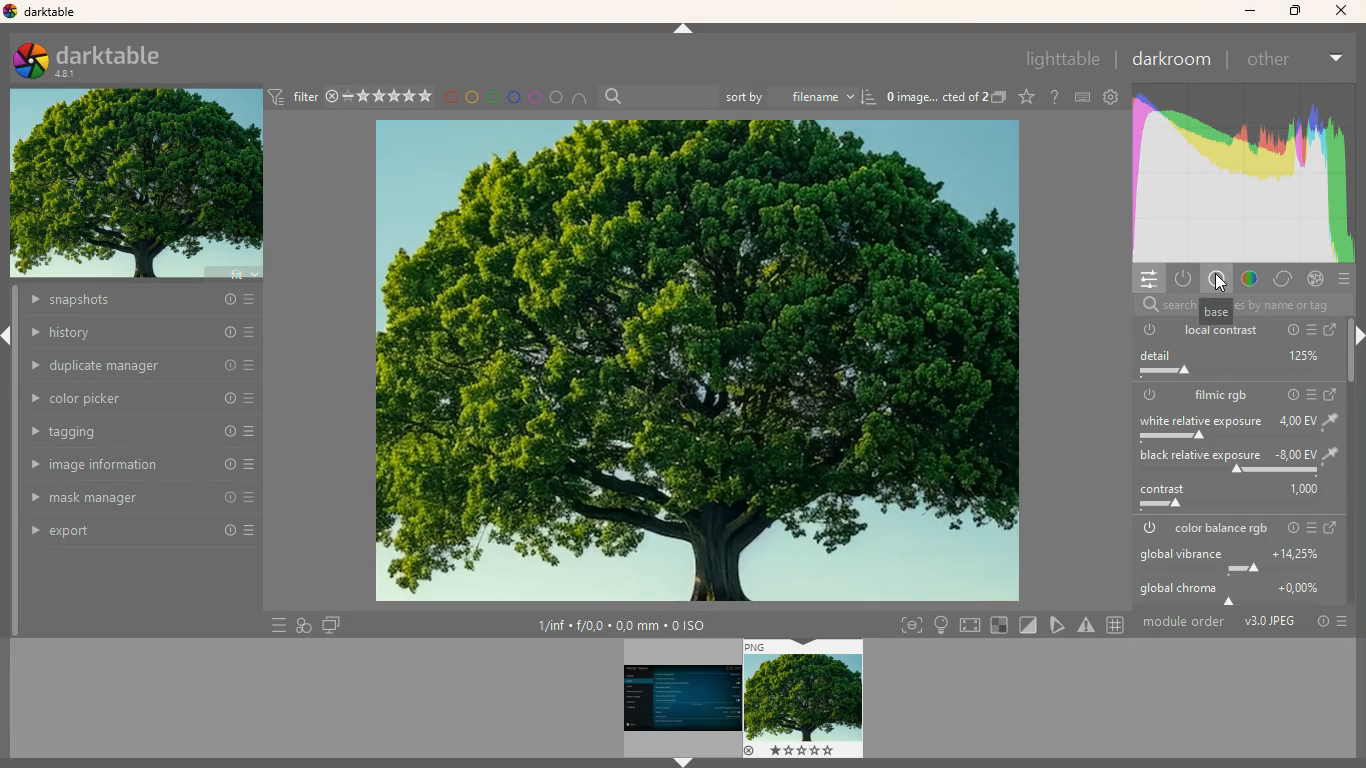 This screenshot has width=1366, height=768. Describe the element at coordinates (1341, 10) in the screenshot. I see `close` at that location.